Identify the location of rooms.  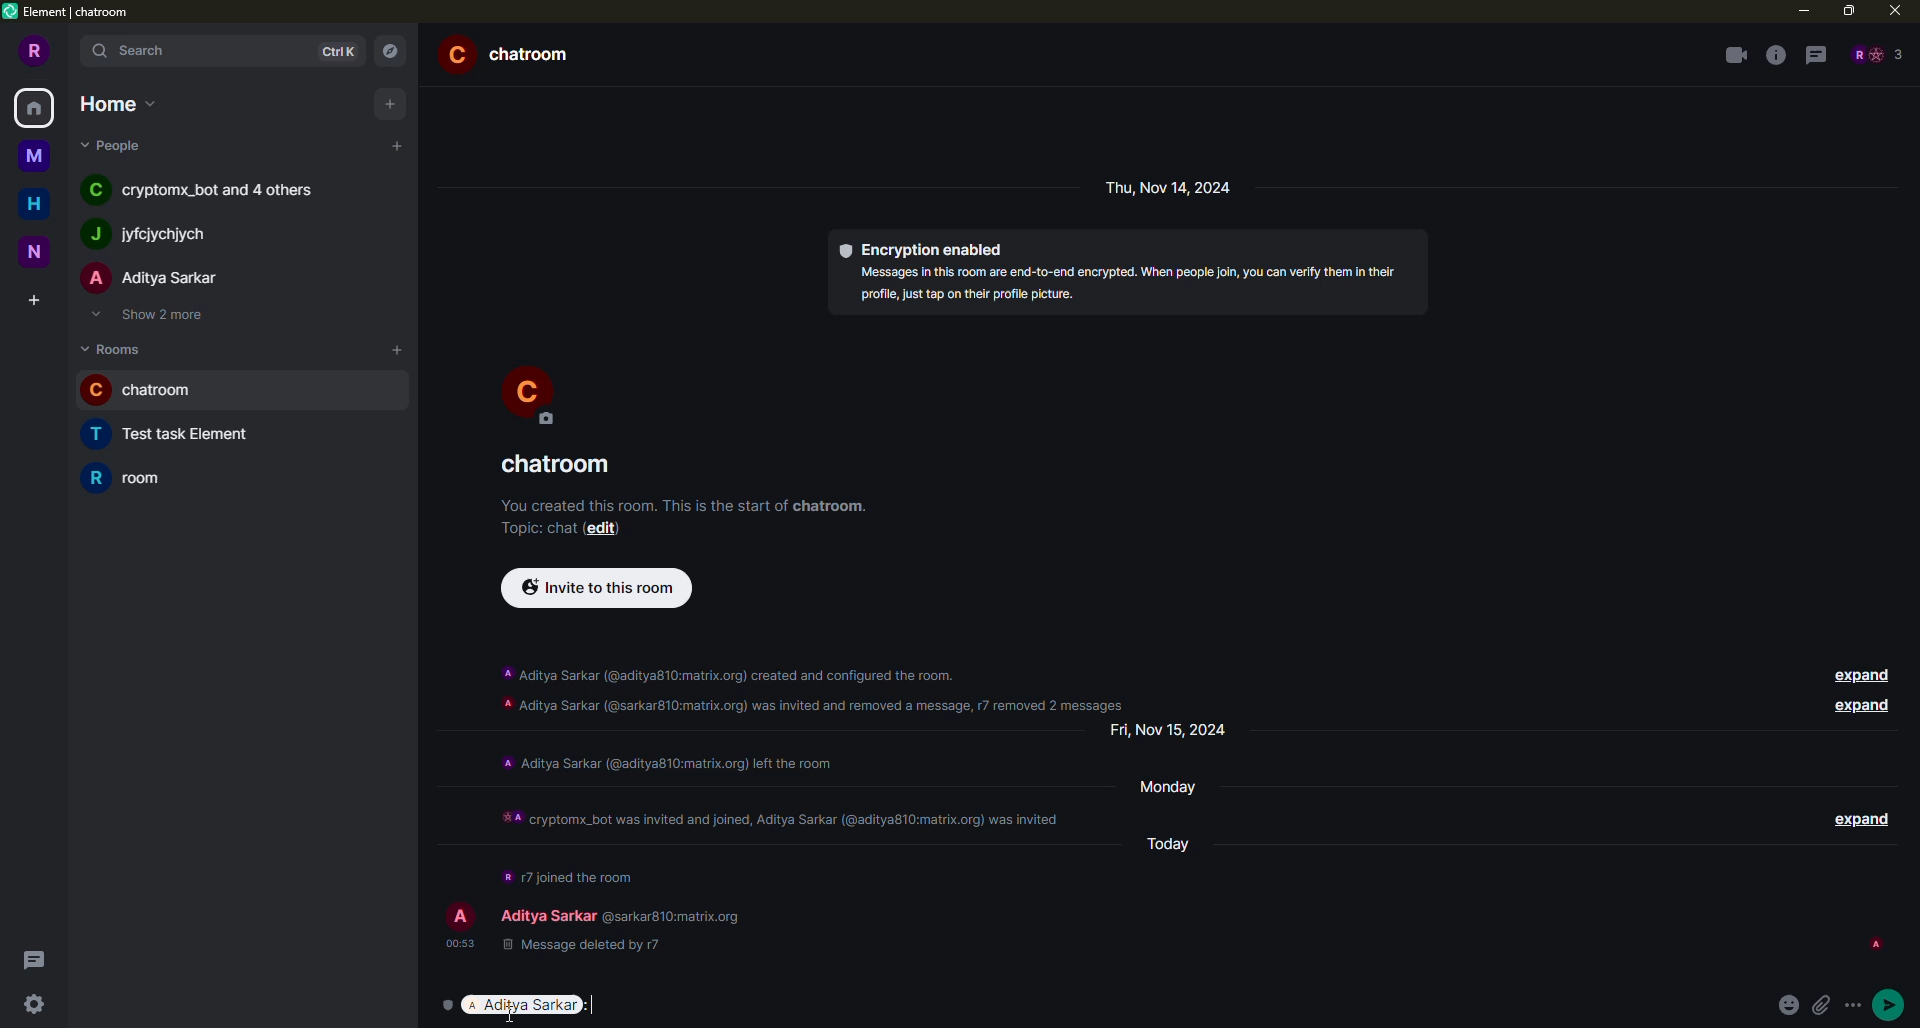
(116, 348).